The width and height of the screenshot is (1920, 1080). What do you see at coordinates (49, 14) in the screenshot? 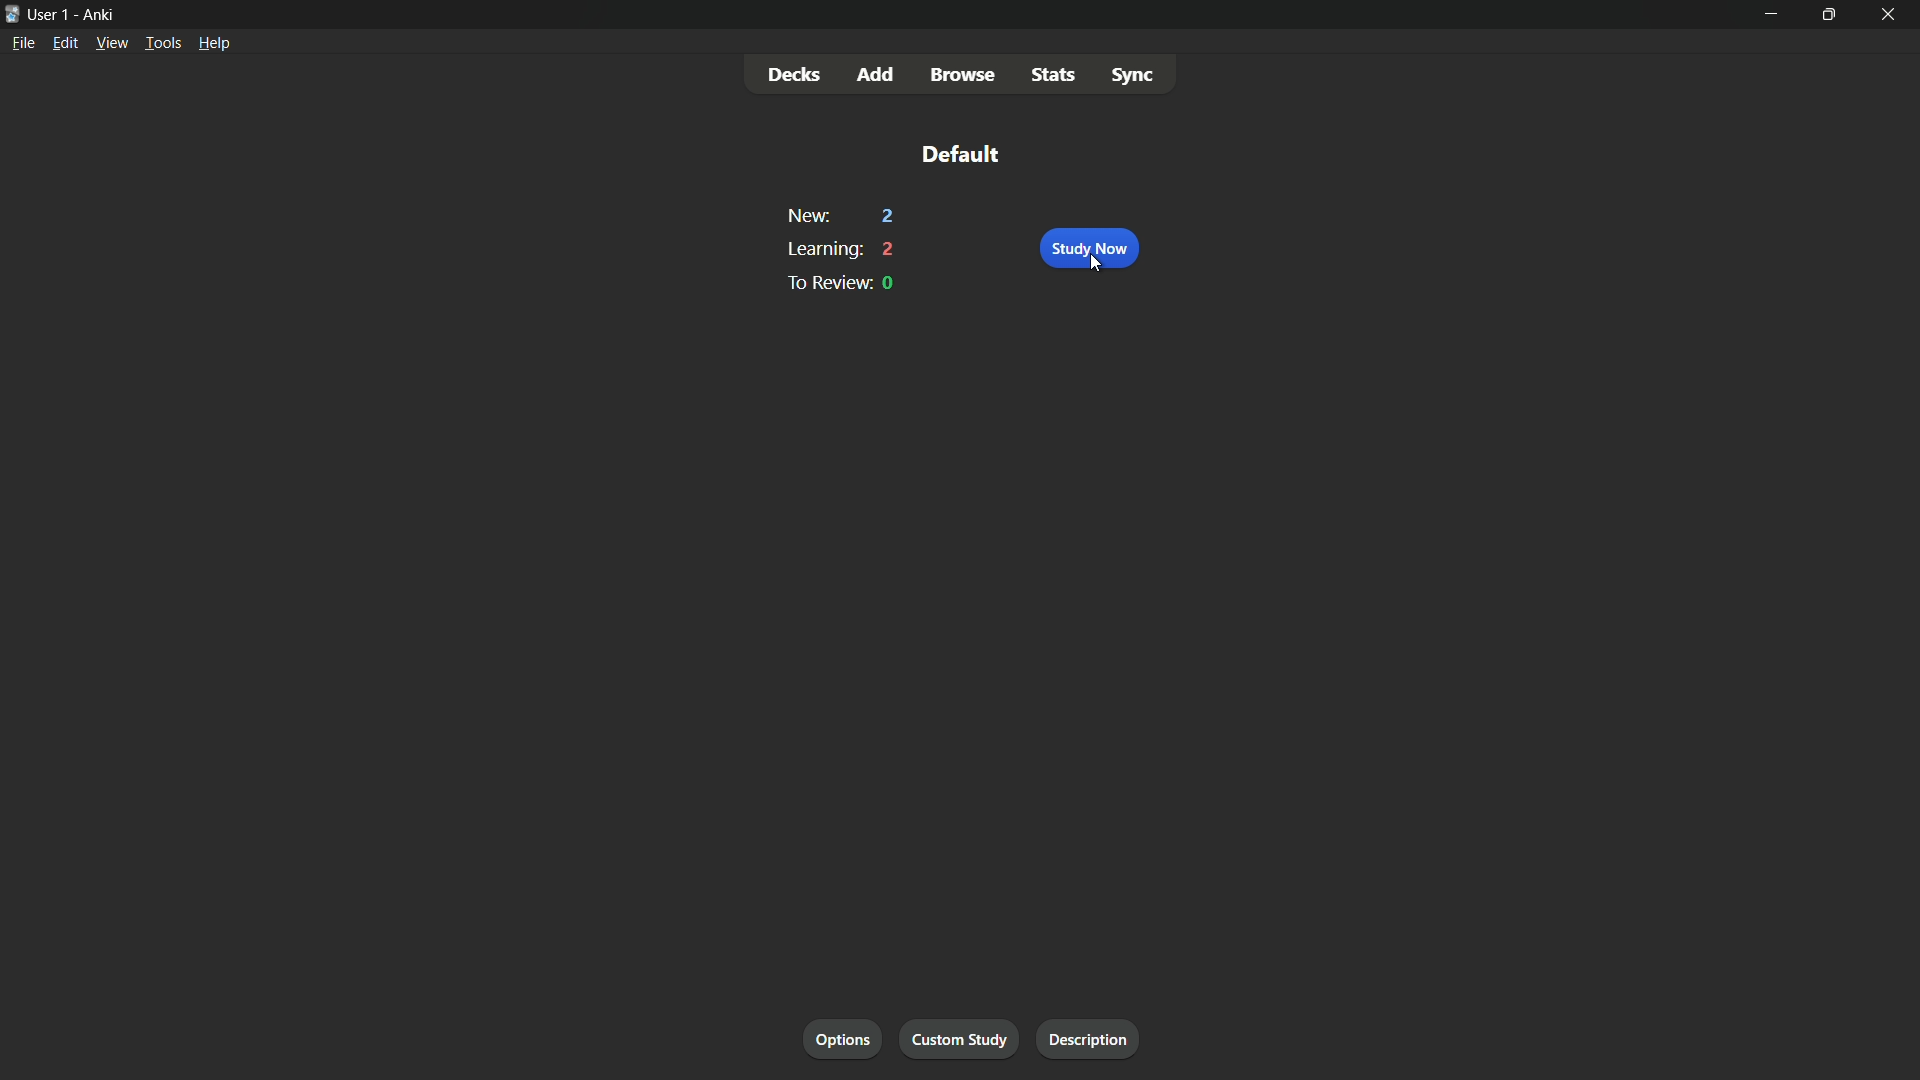
I see `user 1` at bounding box center [49, 14].